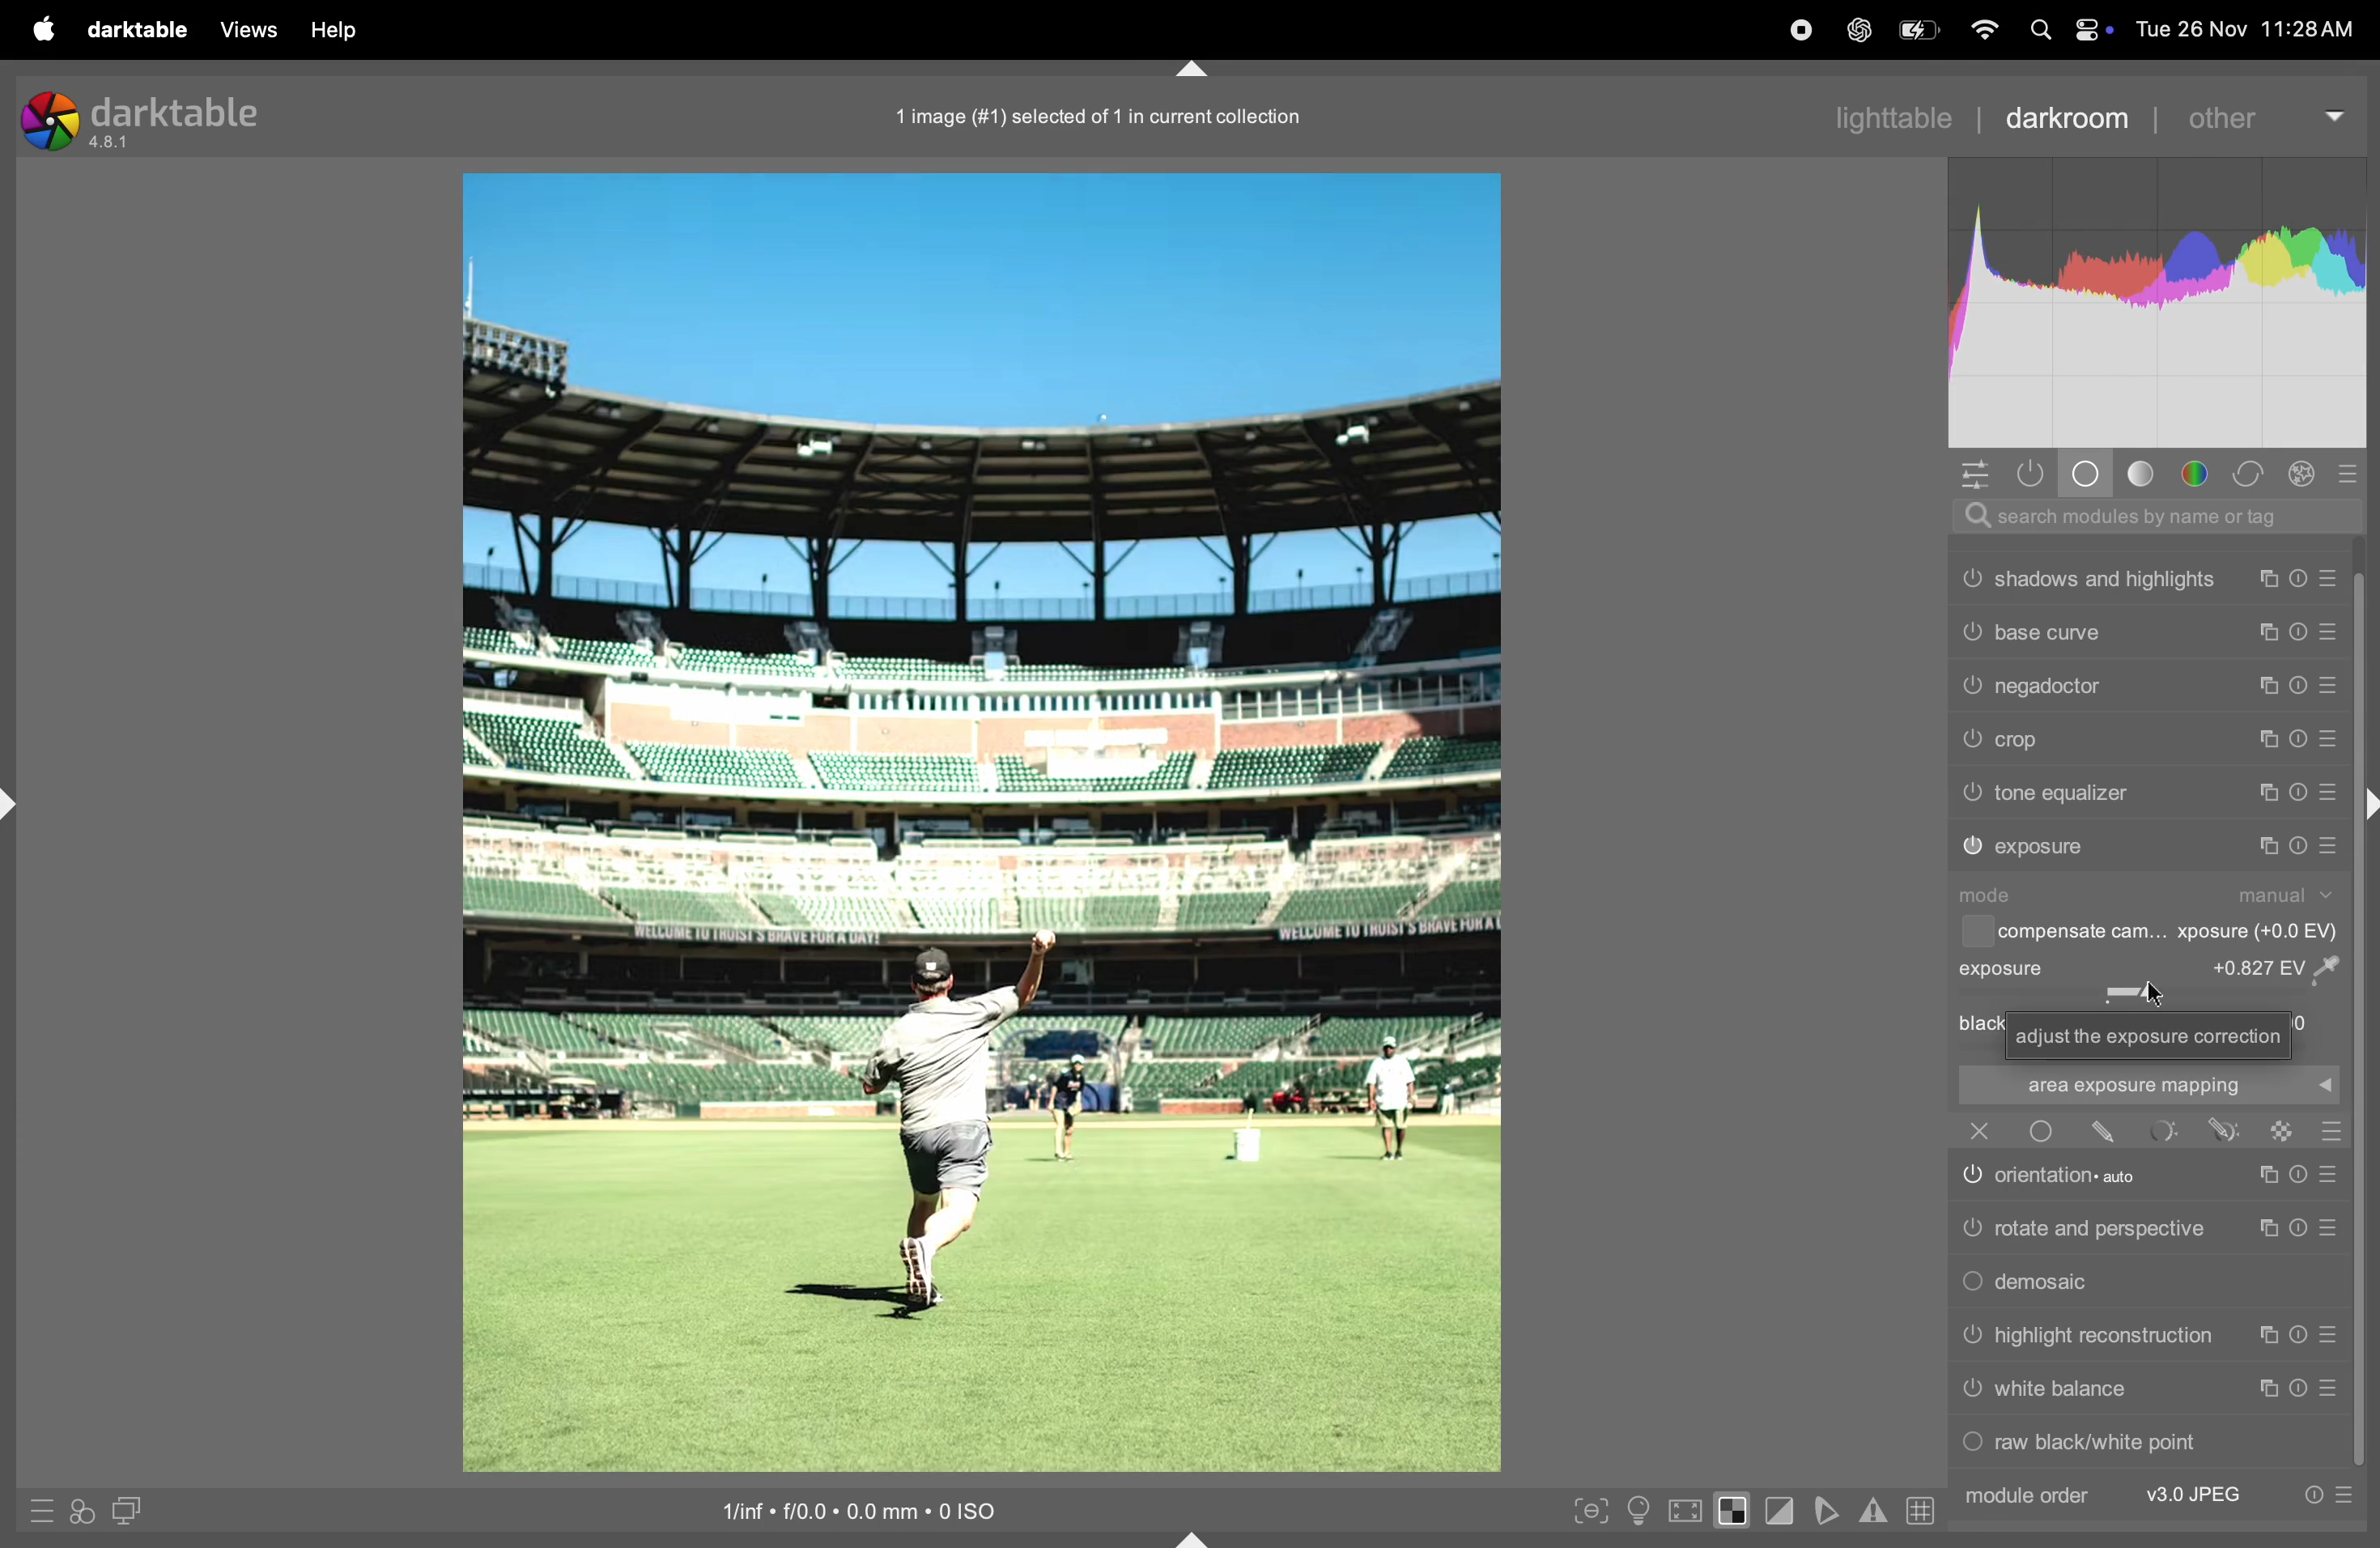  I want to click on Switch on or off, so click(1971, 794).